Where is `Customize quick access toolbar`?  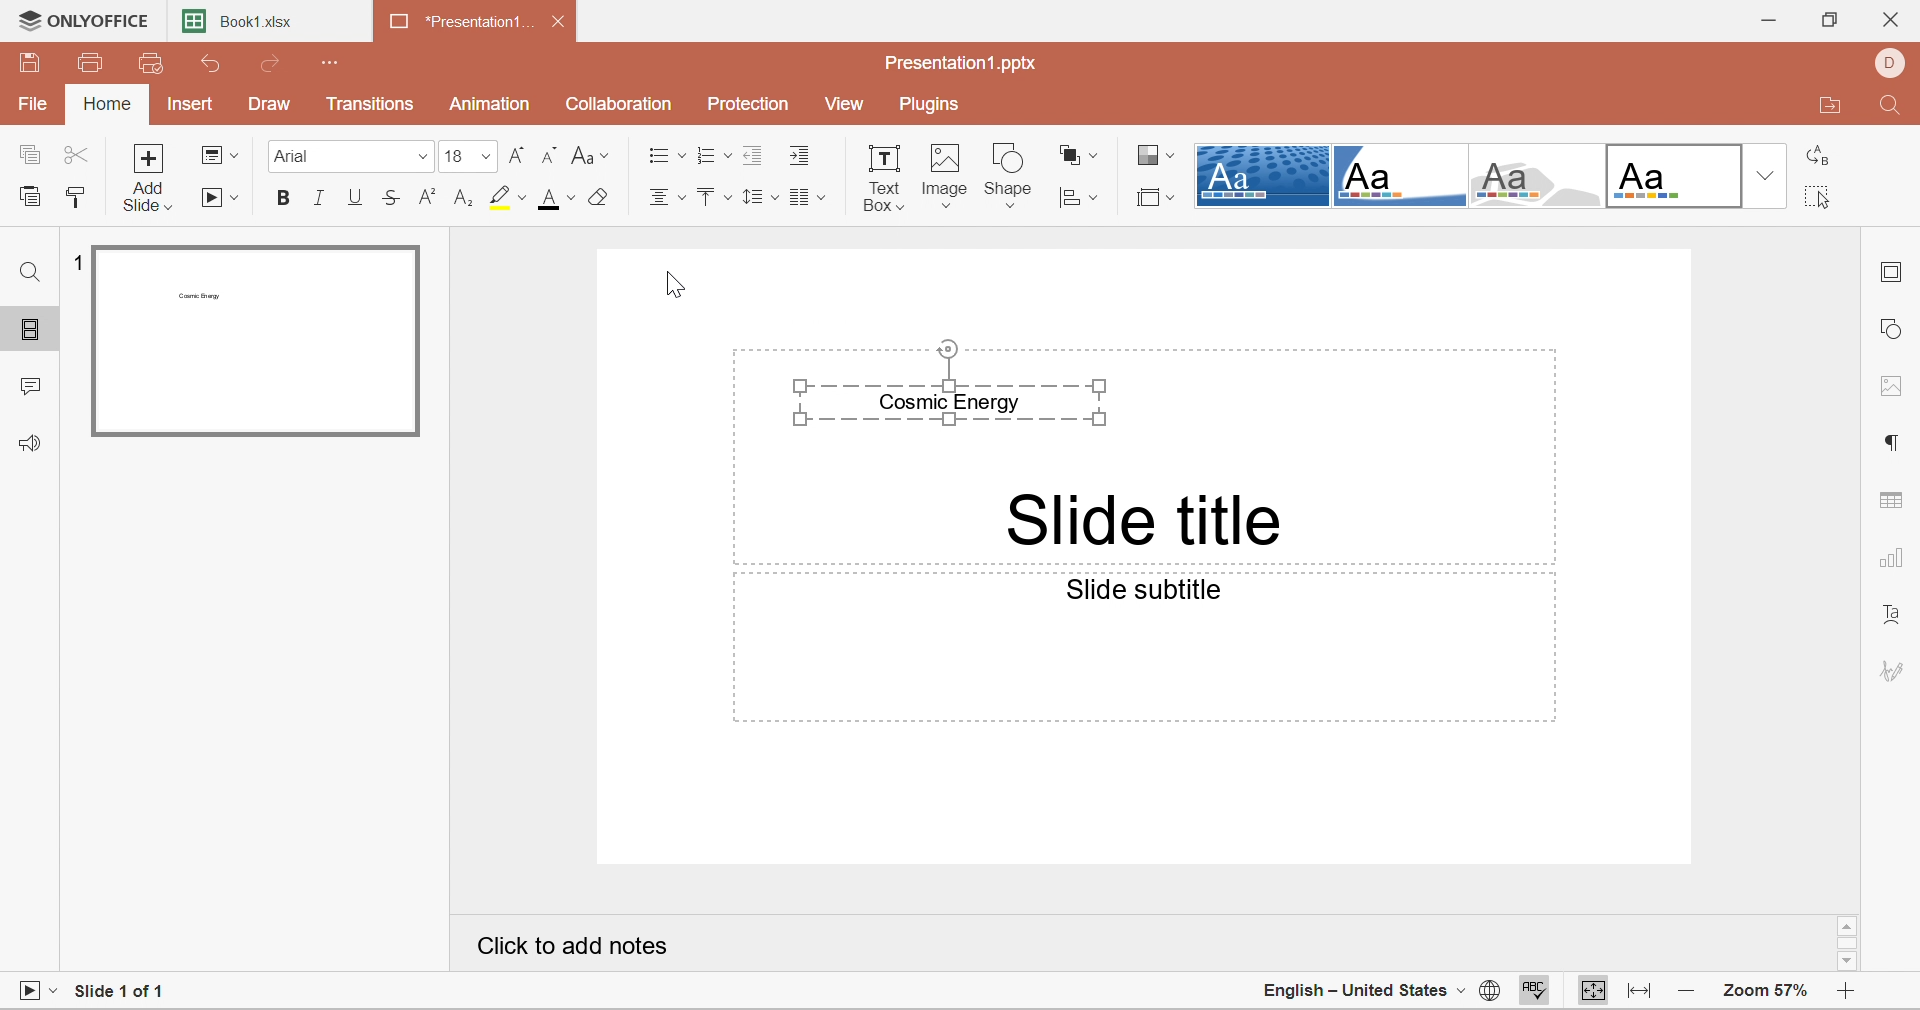
Customize quick access toolbar is located at coordinates (333, 63).